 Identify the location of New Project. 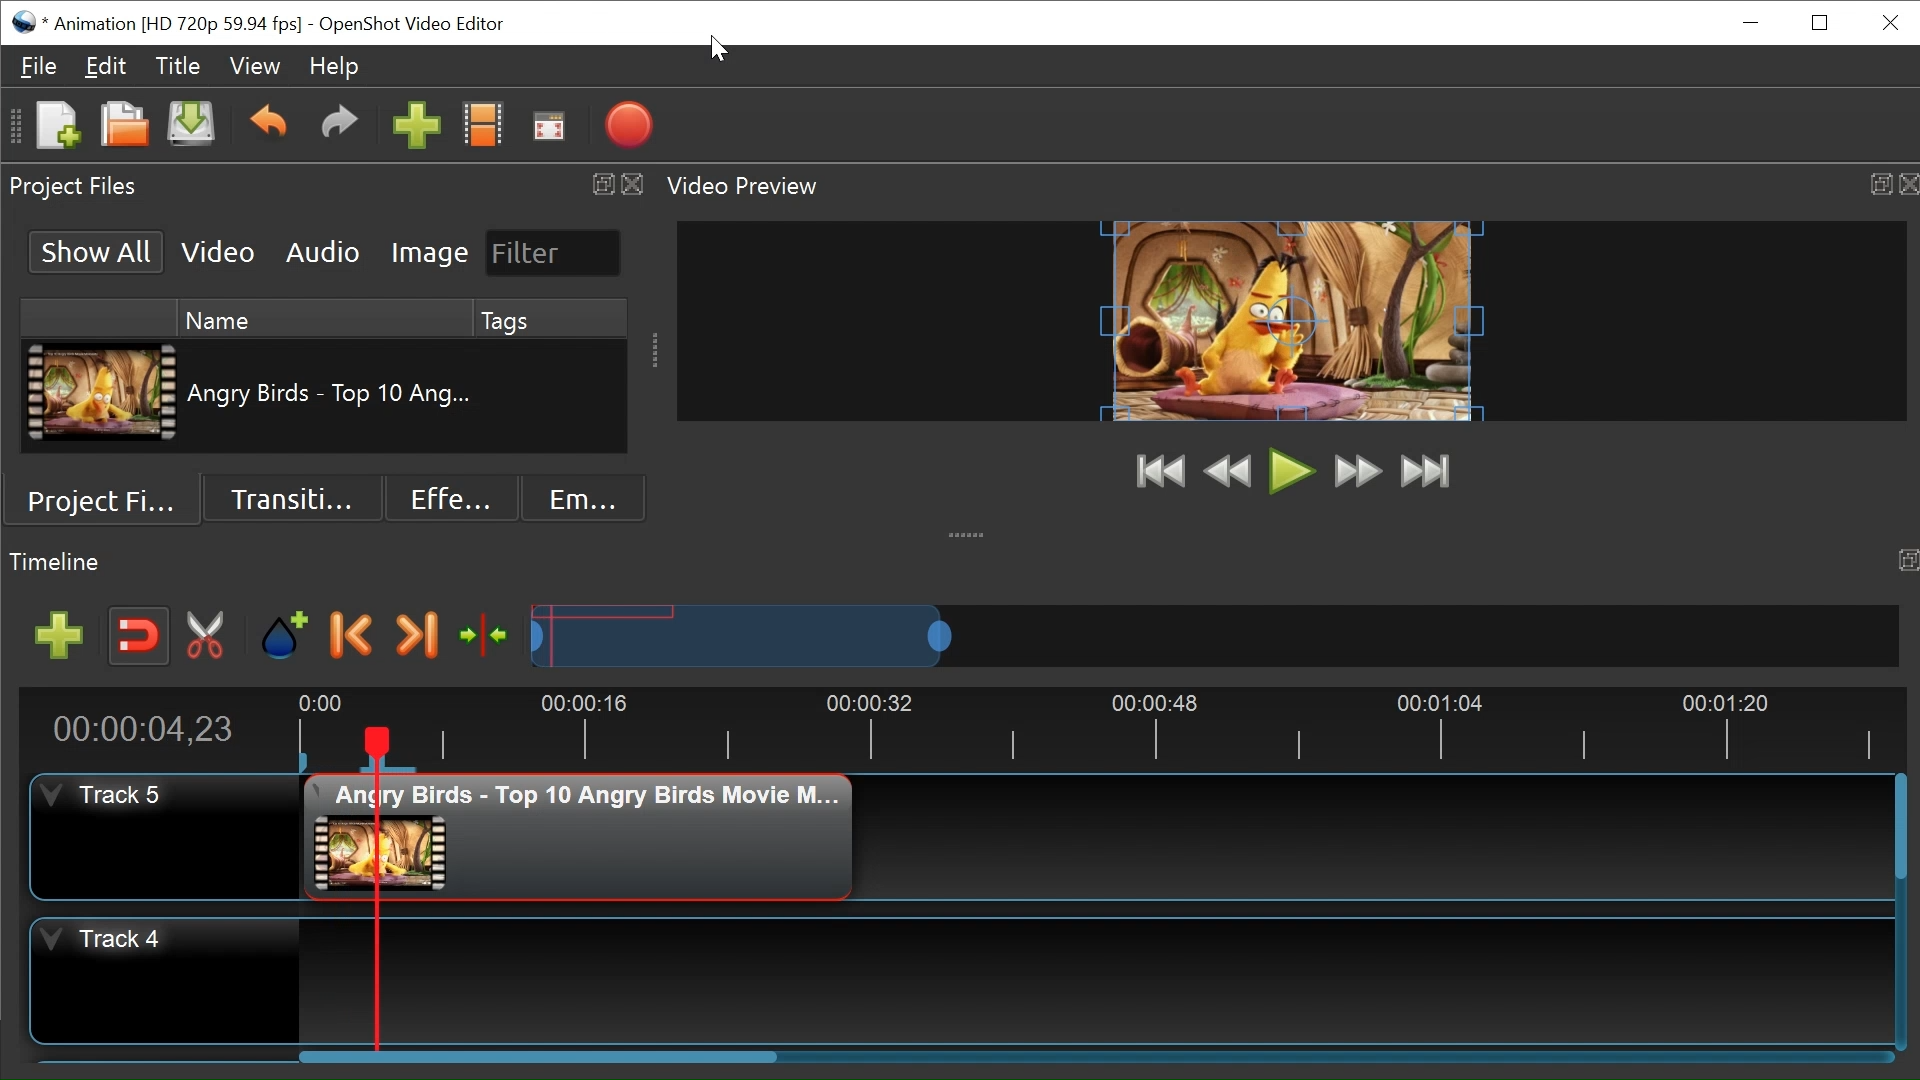
(55, 123).